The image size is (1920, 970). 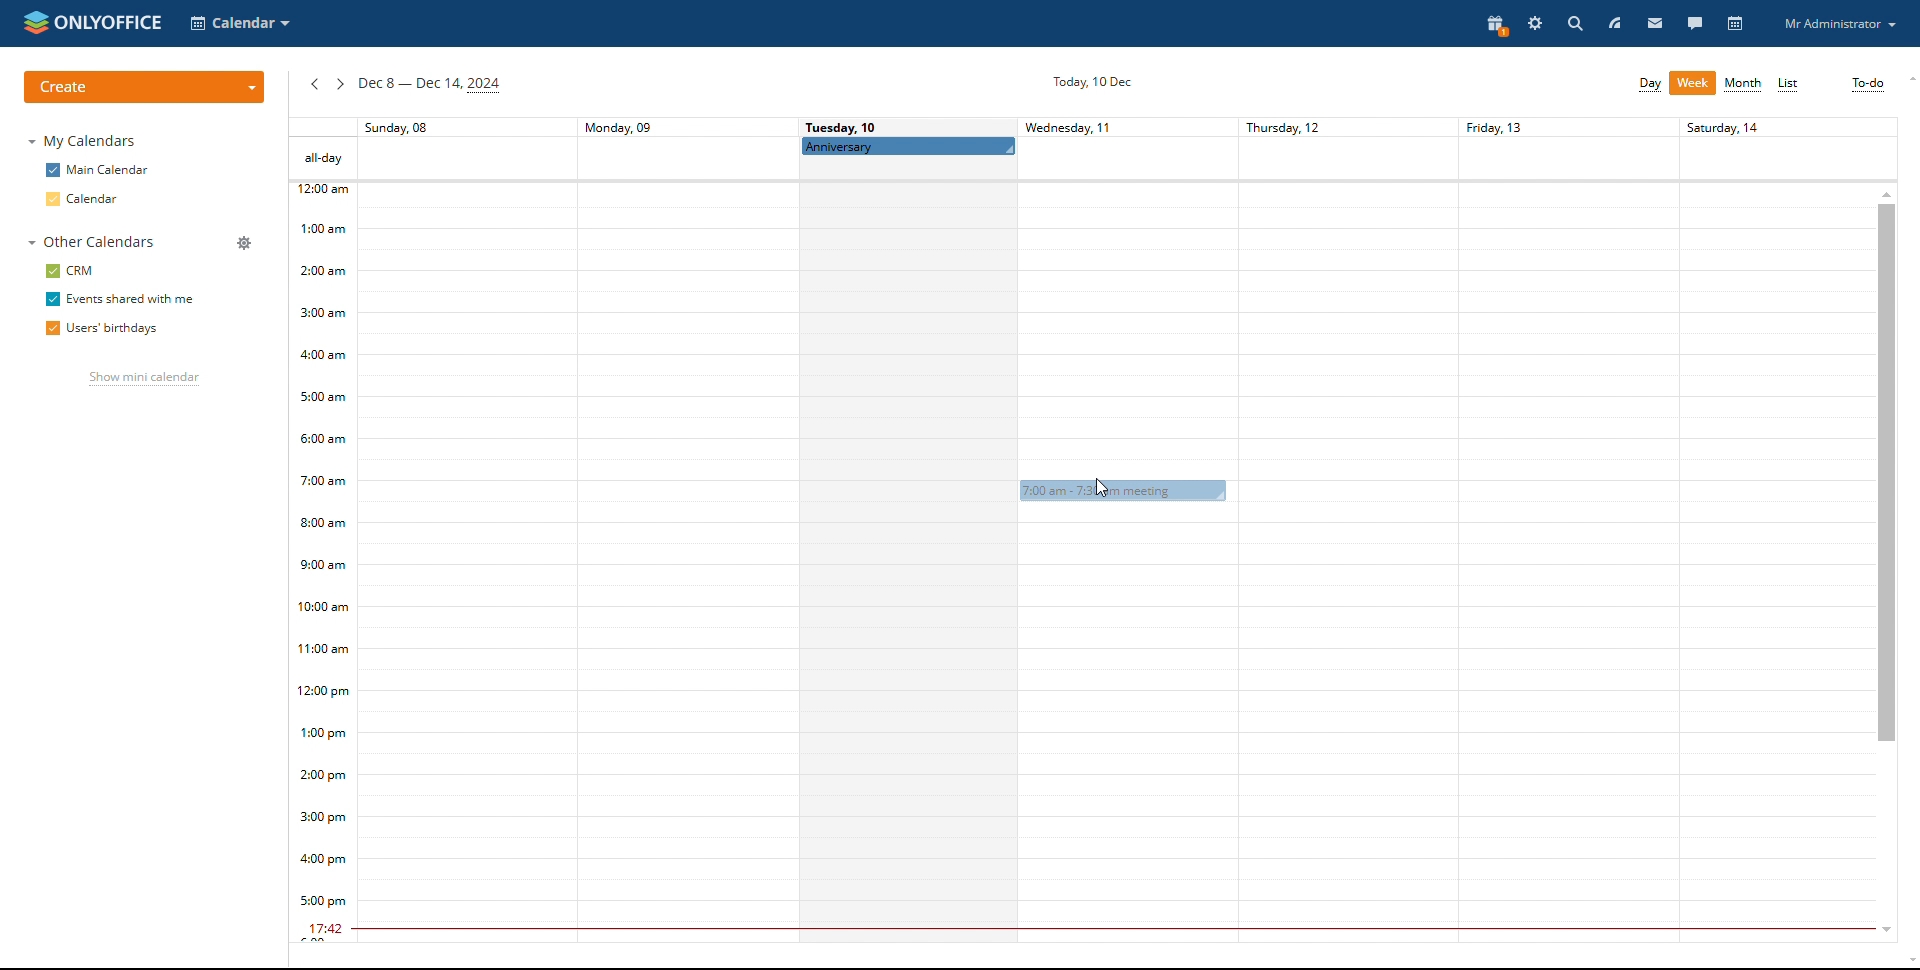 I want to click on previous week, so click(x=314, y=86).